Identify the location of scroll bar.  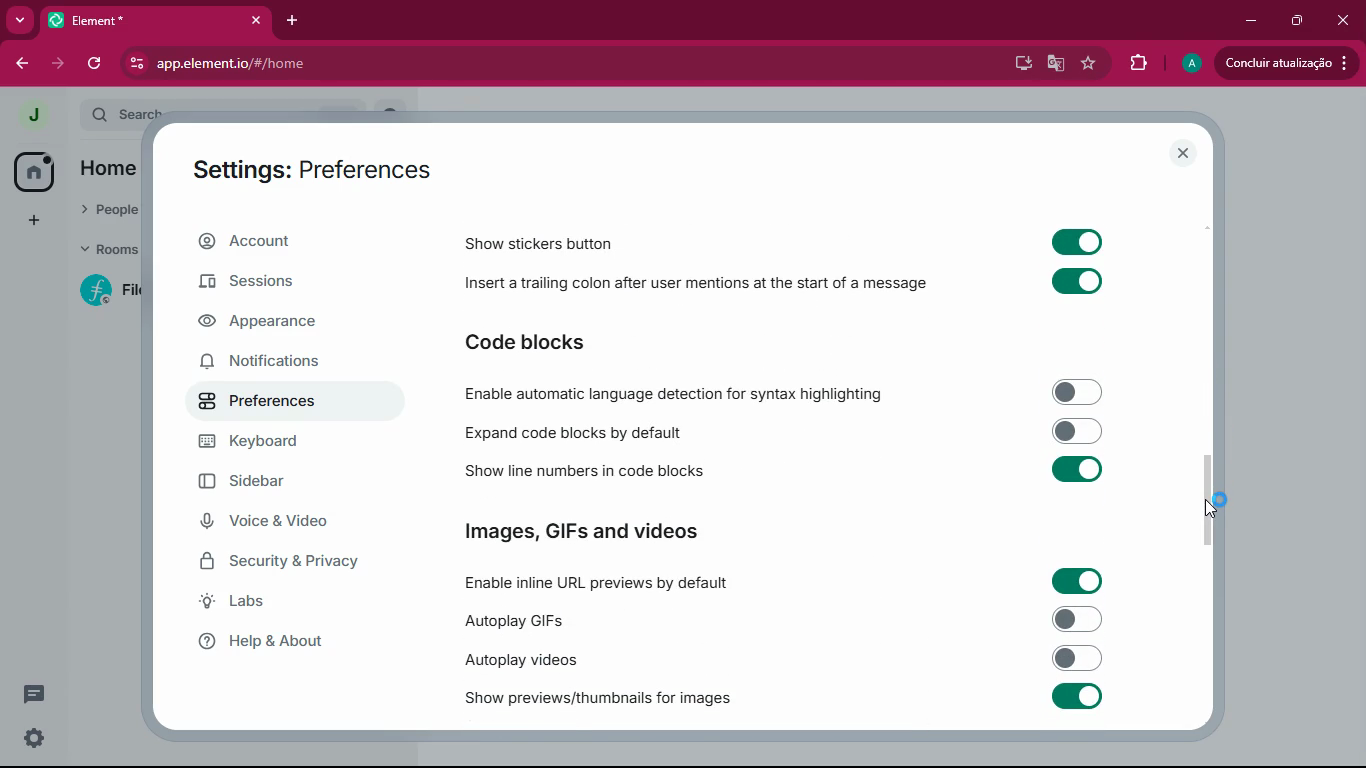
(1215, 501).